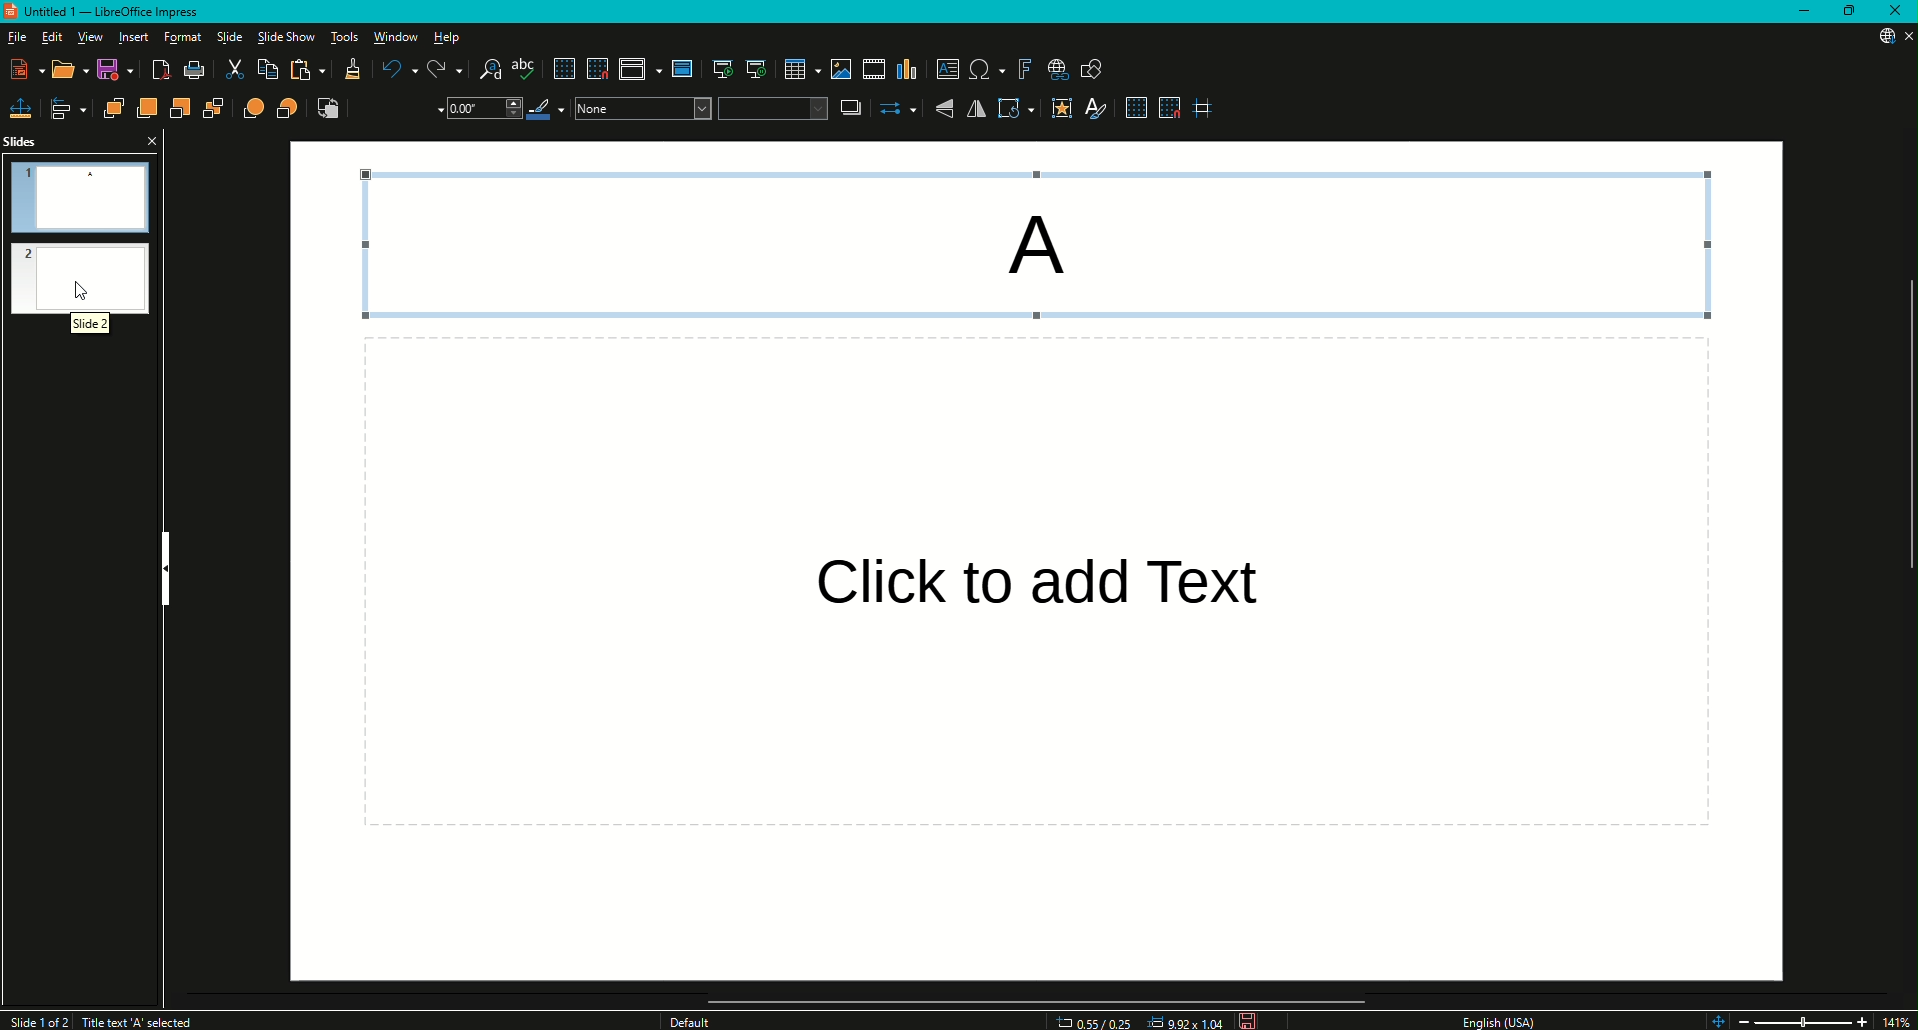 Image resolution: width=1918 pixels, height=1030 pixels. I want to click on Send Backward, so click(180, 108).